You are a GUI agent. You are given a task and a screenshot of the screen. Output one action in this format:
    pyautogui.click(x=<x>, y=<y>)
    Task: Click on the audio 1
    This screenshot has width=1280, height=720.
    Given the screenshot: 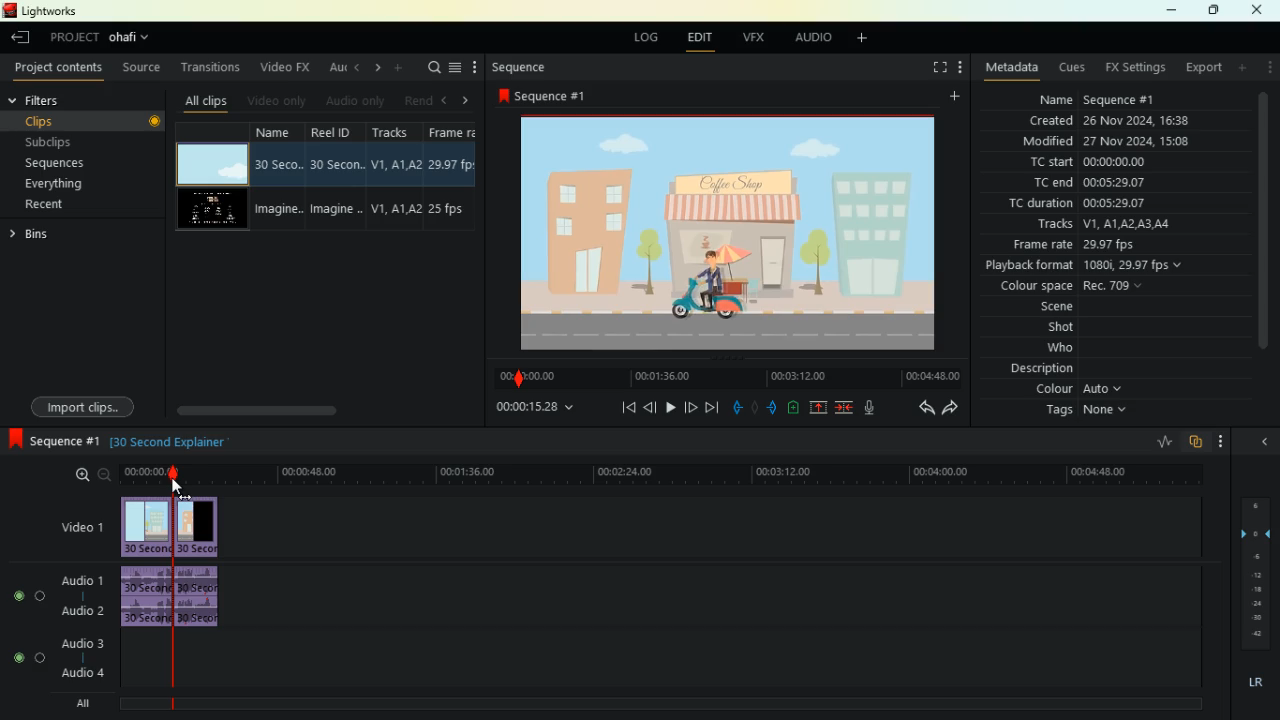 What is the action you would take?
    pyautogui.click(x=75, y=581)
    